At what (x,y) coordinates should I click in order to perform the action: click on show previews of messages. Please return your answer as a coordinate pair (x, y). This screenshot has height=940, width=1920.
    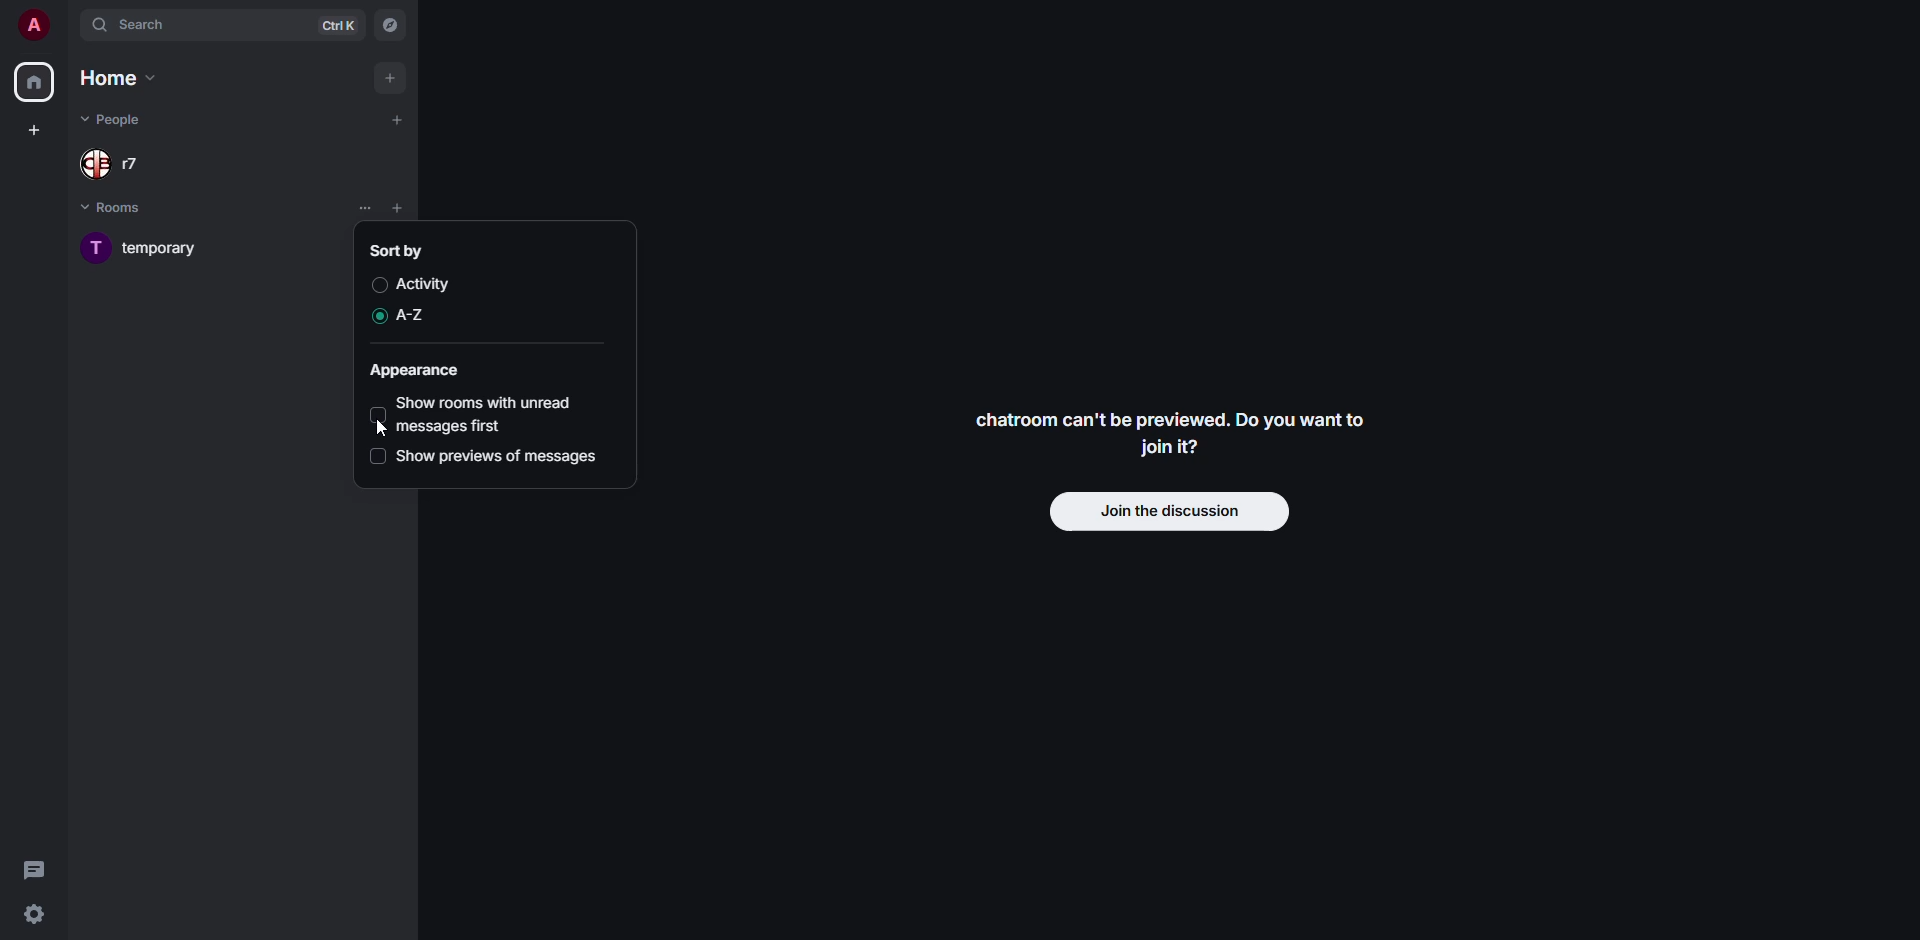
    Looking at the image, I should click on (501, 457).